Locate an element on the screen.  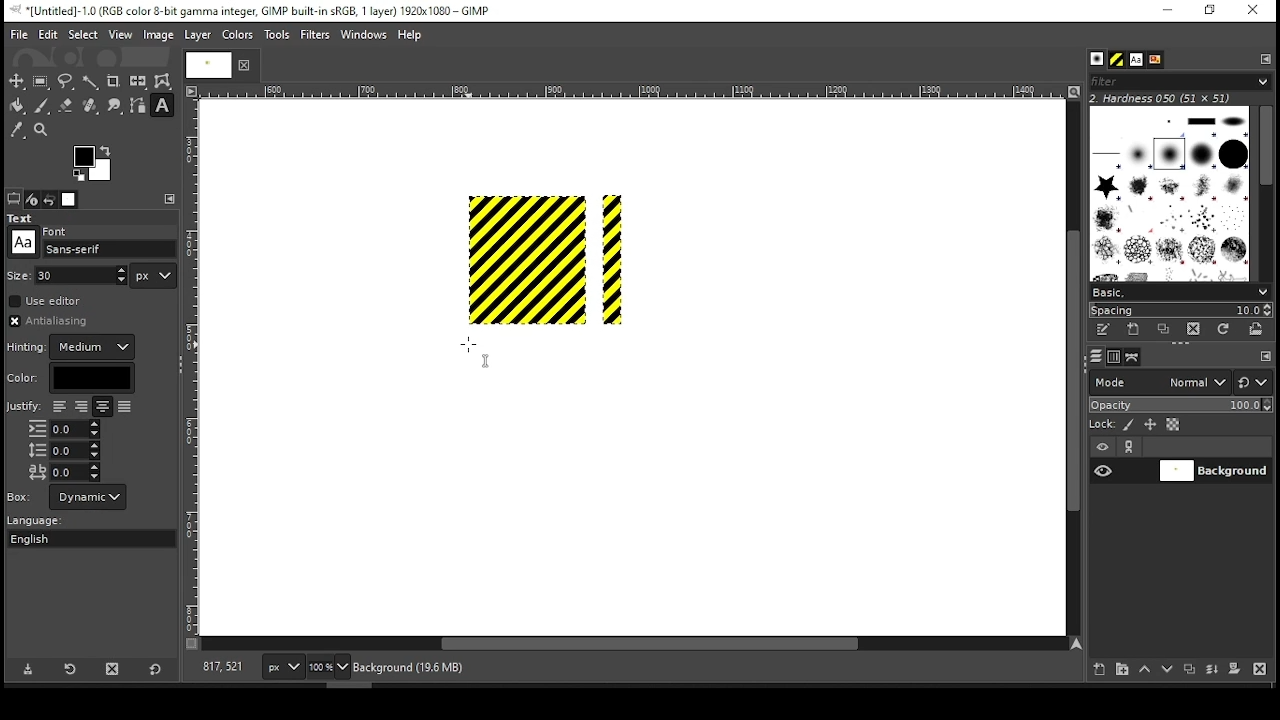
heal tool is located at coordinates (92, 107).